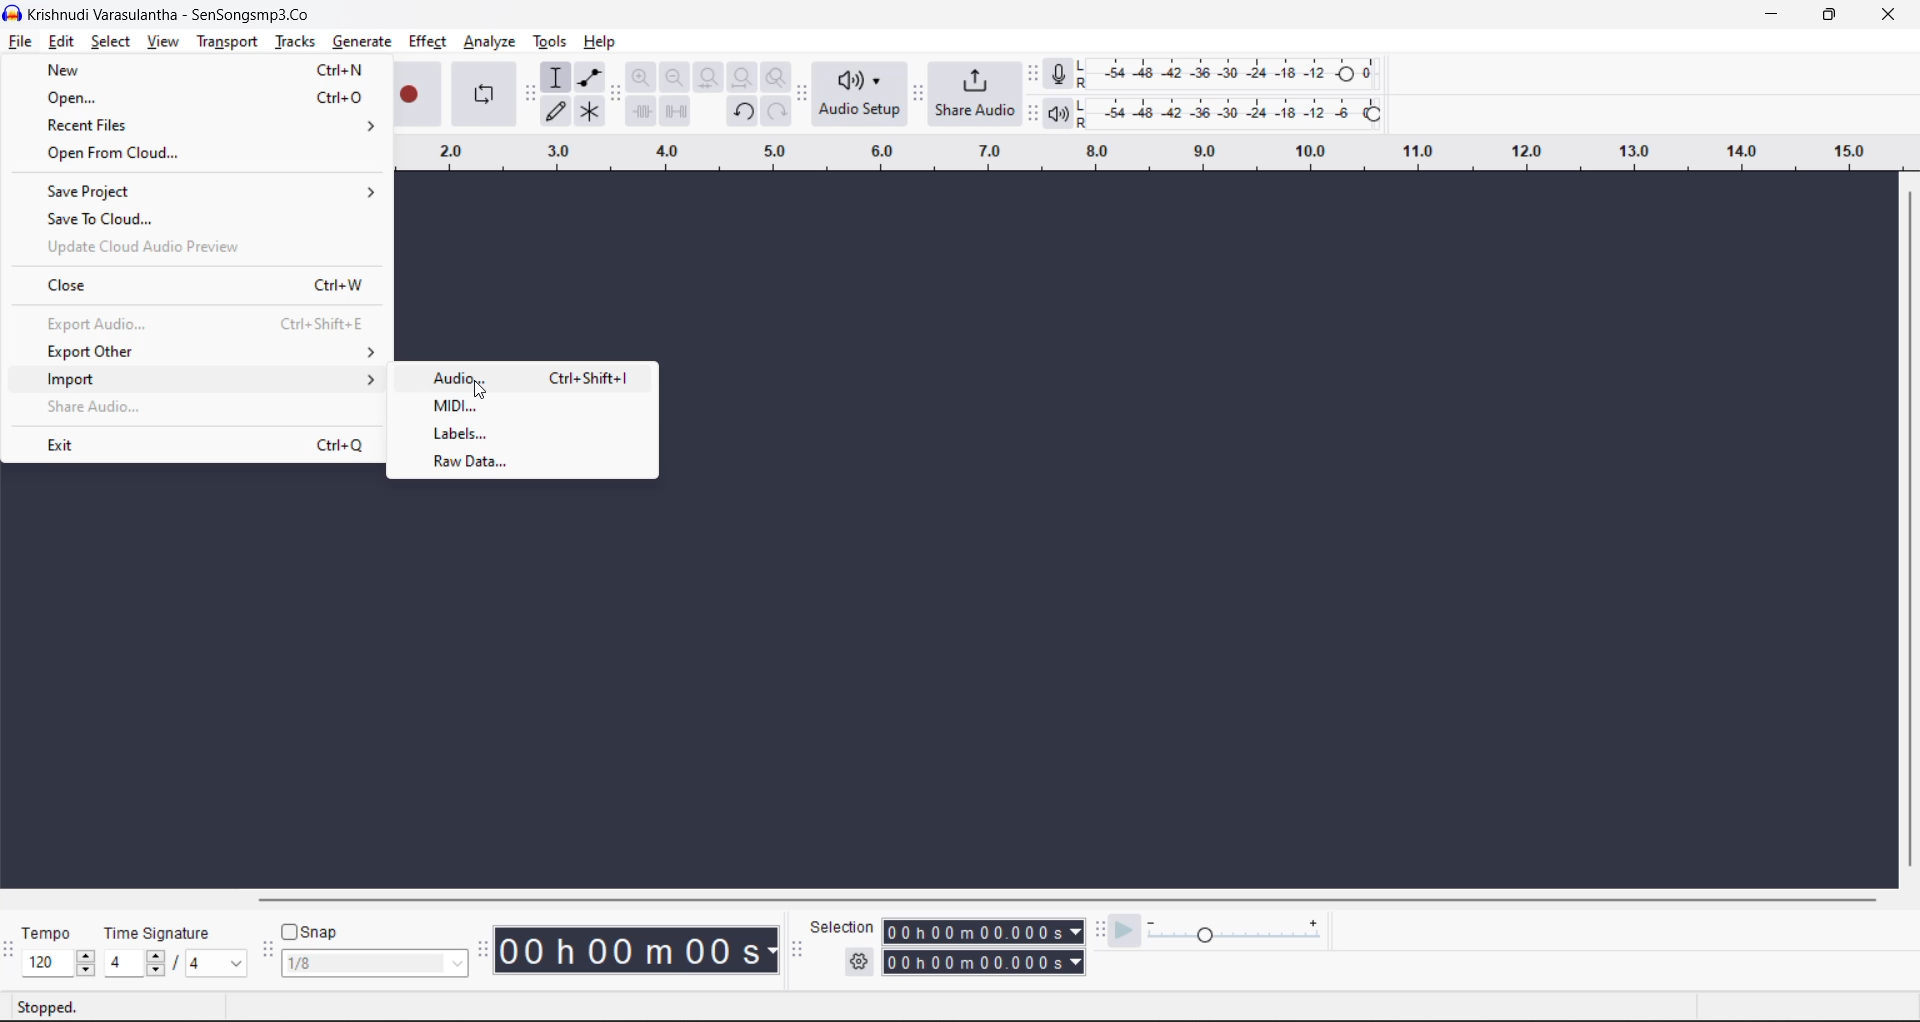  Describe the element at coordinates (486, 949) in the screenshot. I see `time tool bar` at that location.